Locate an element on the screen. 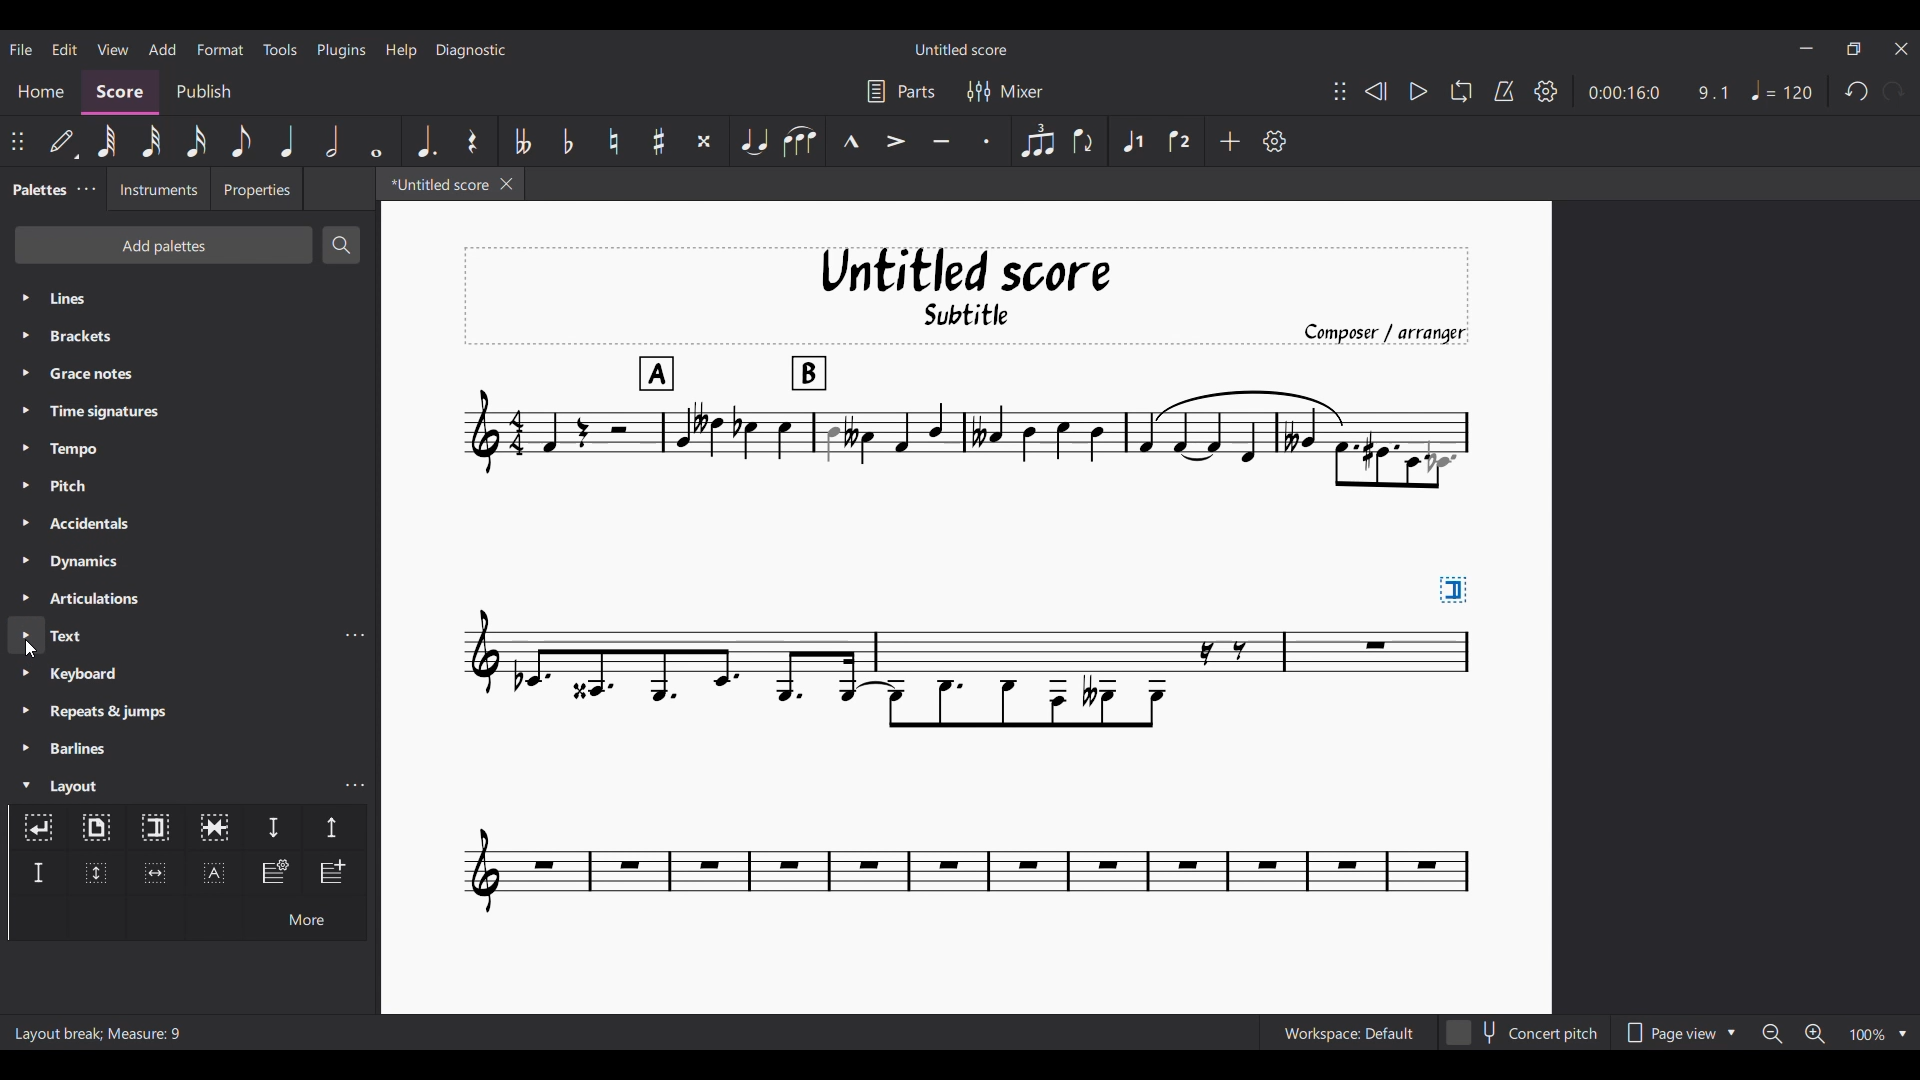 The width and height of the screenshot is (1920, 1080). Toggle flat is located at coordinates (568, 141).